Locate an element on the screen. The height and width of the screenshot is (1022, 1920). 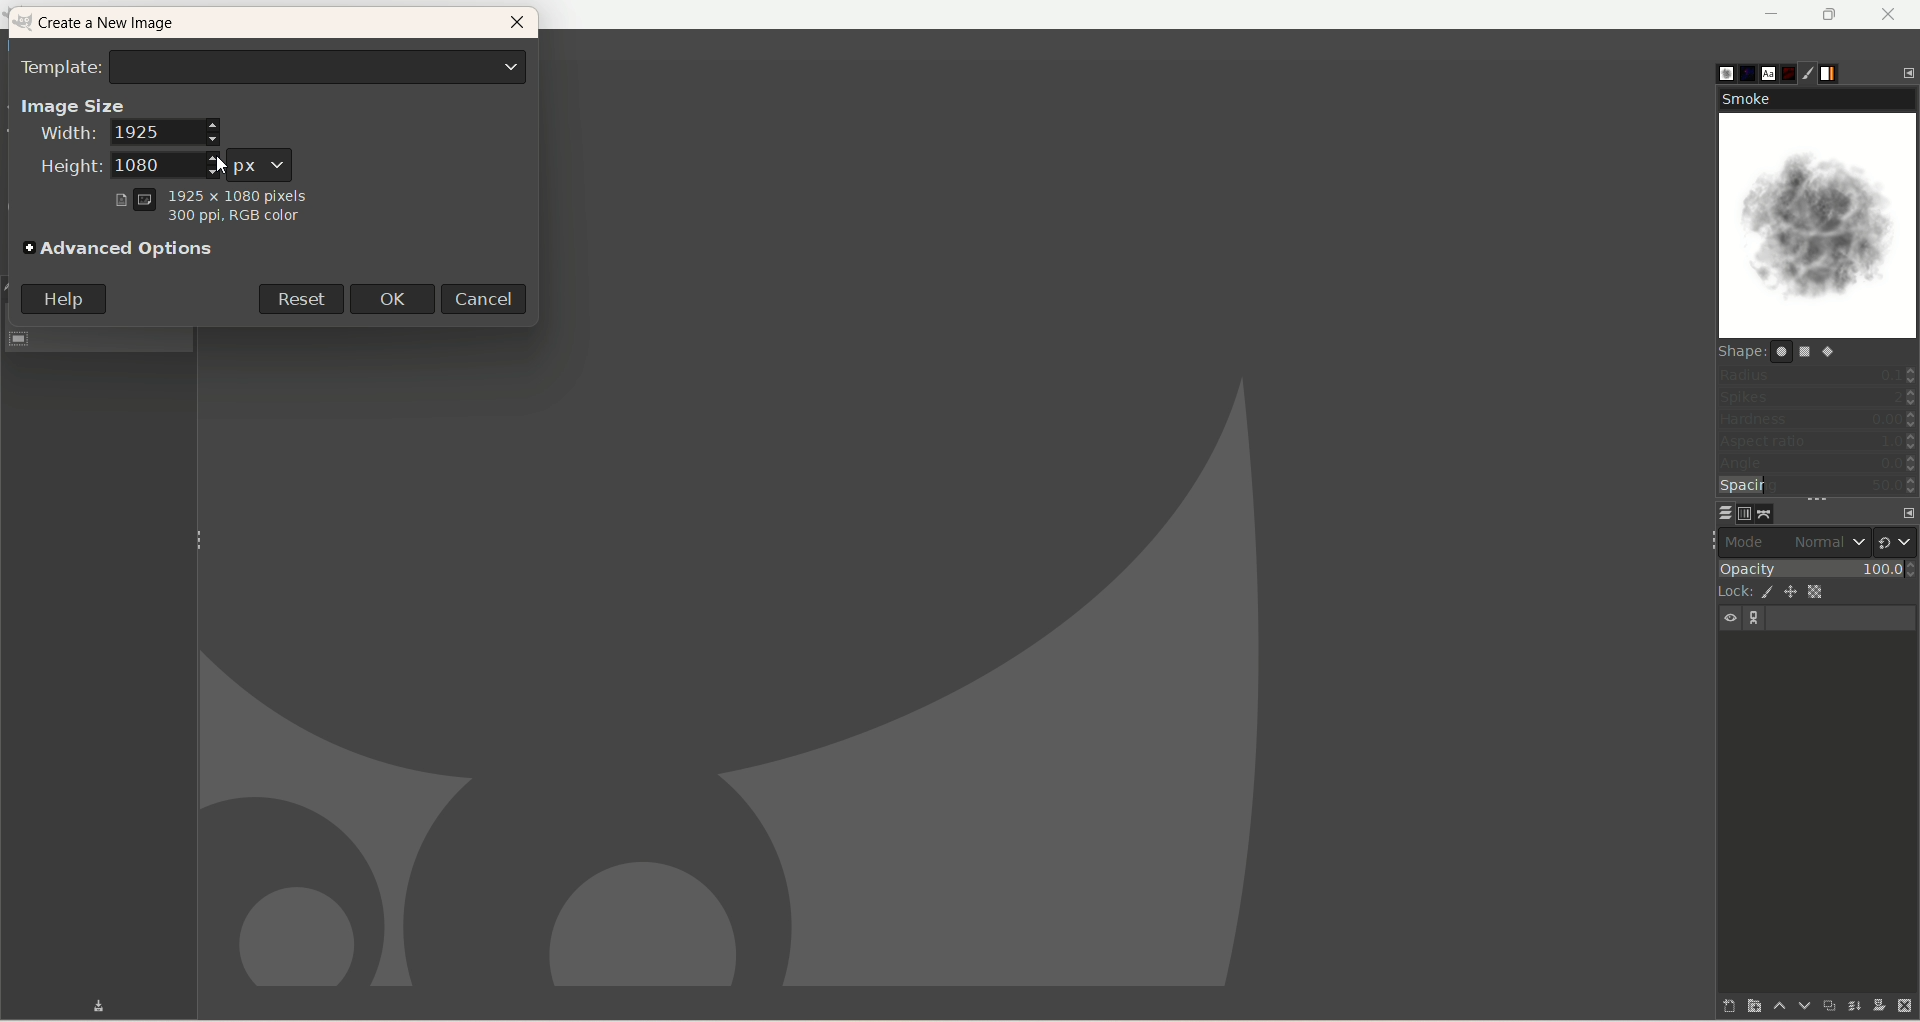
reset is located at coordinates (299, 297).